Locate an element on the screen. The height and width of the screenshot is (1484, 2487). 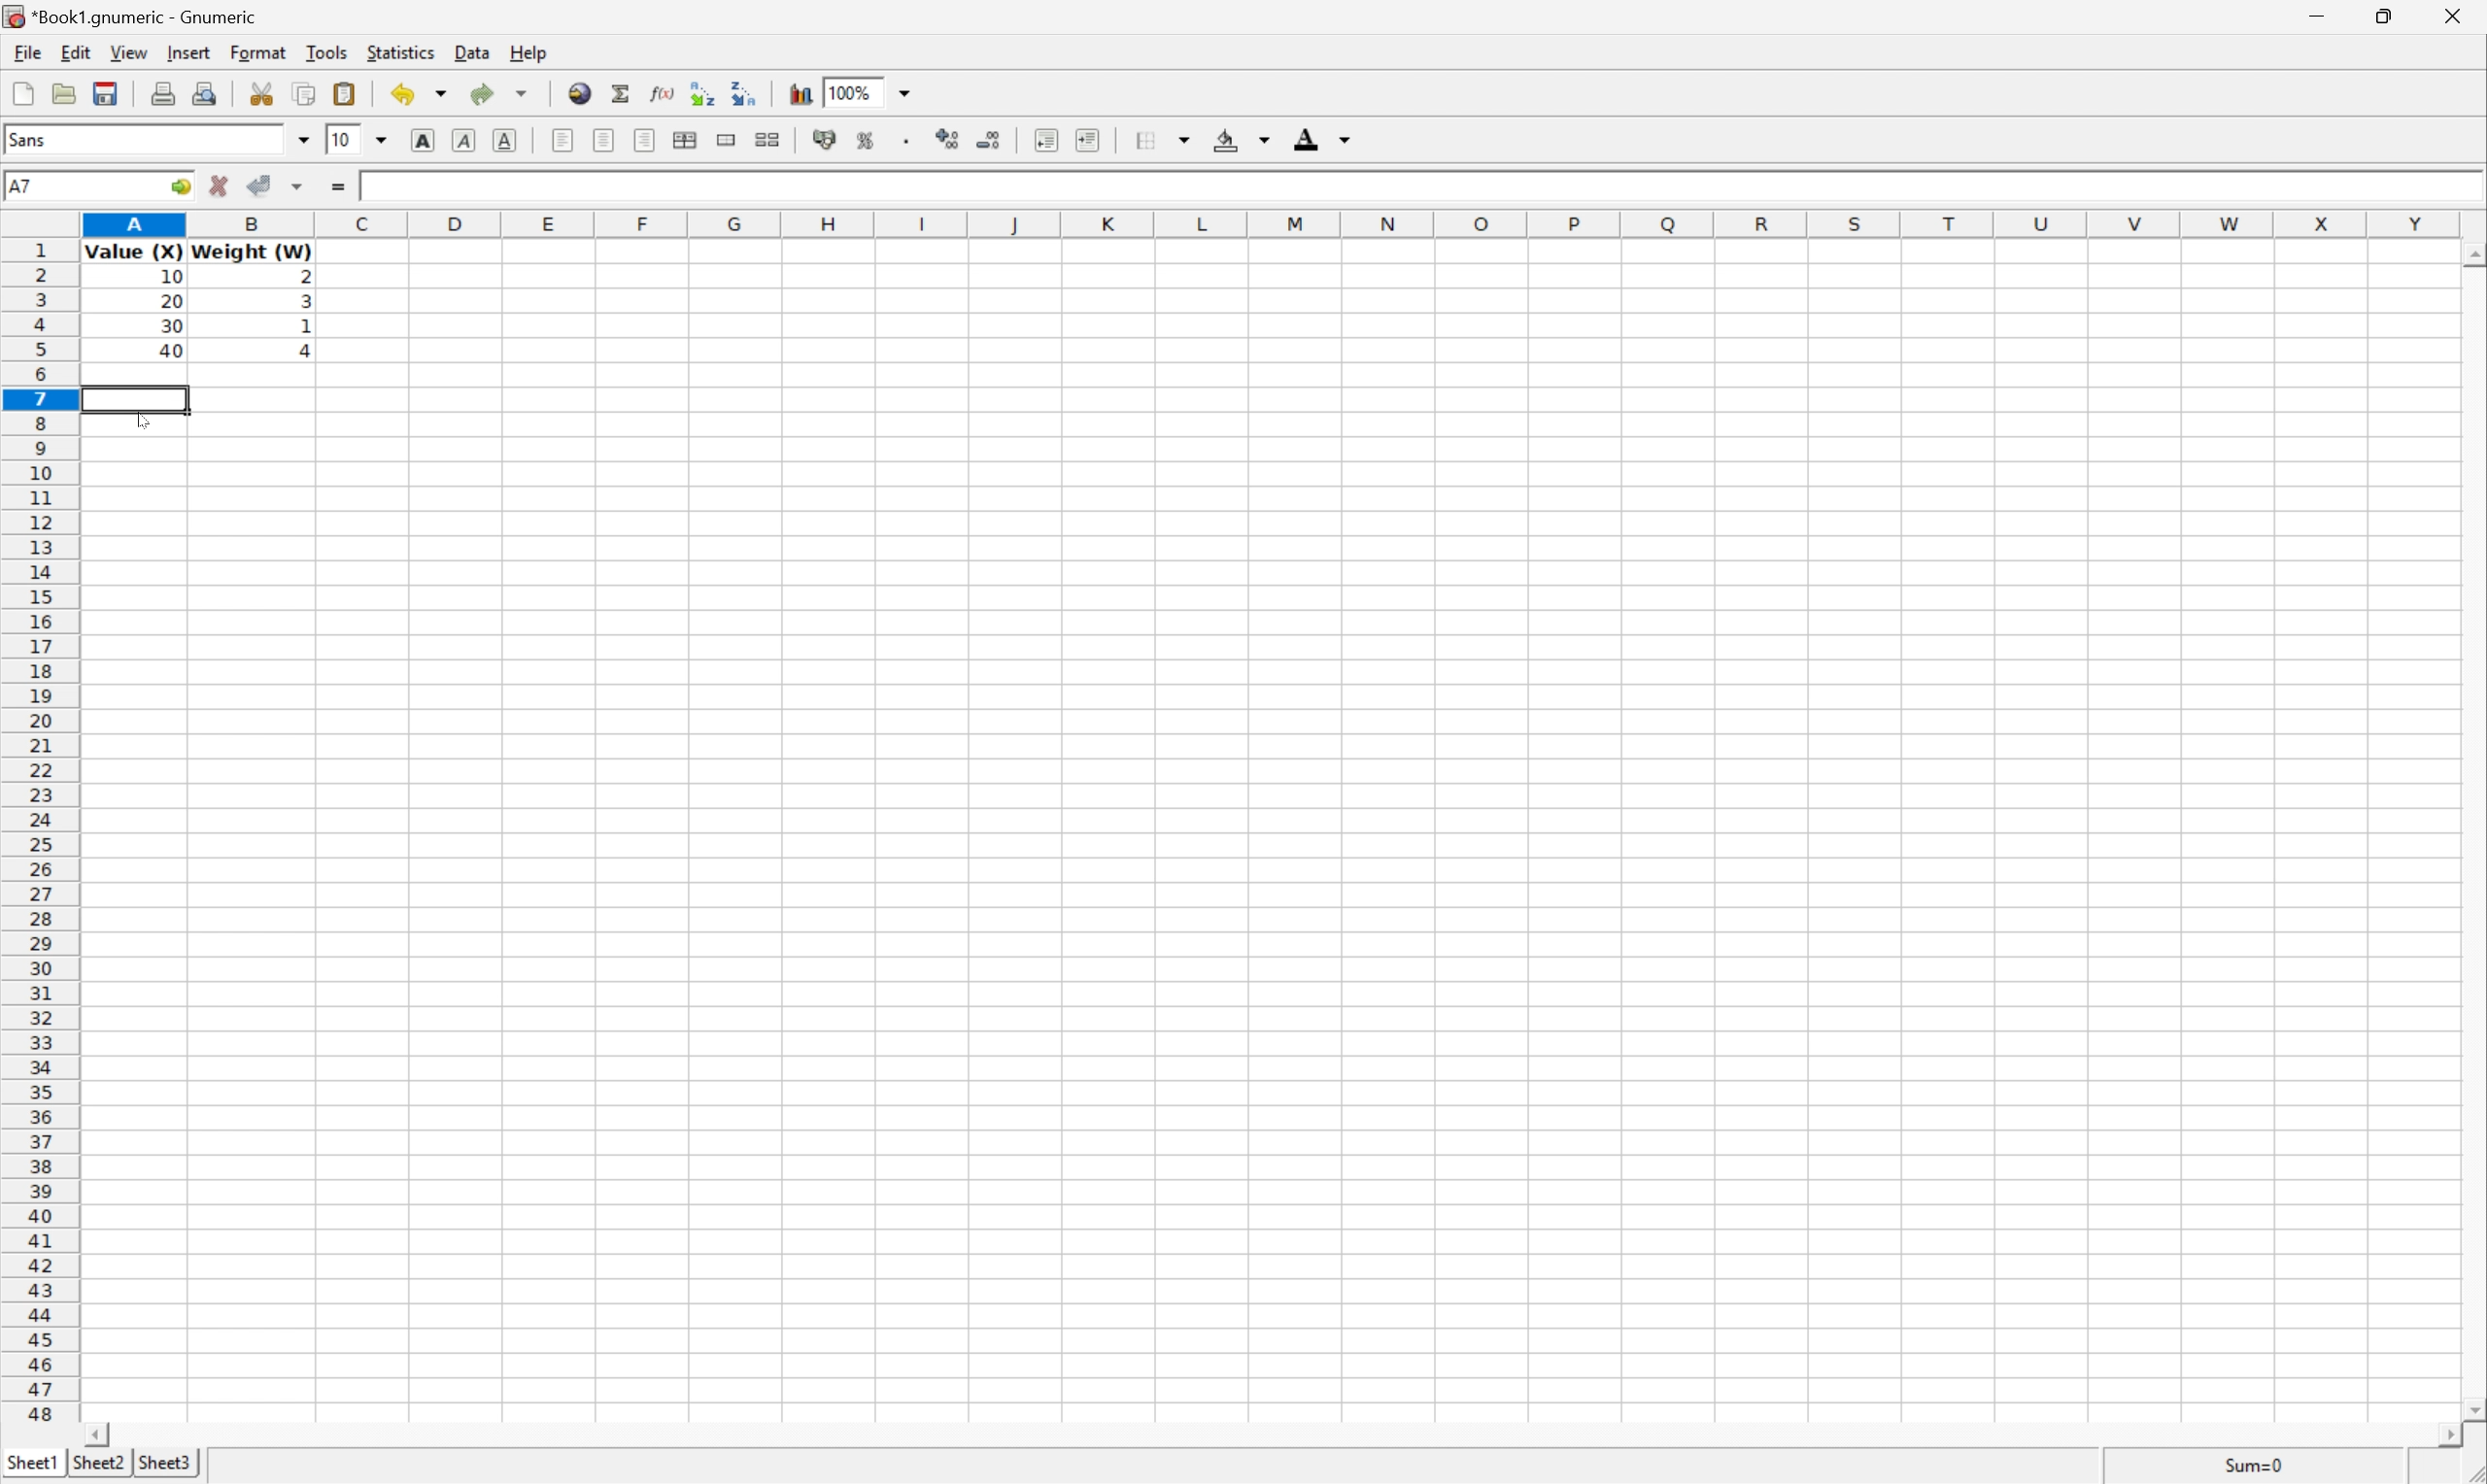
3 is located at coordinates (303, 305).